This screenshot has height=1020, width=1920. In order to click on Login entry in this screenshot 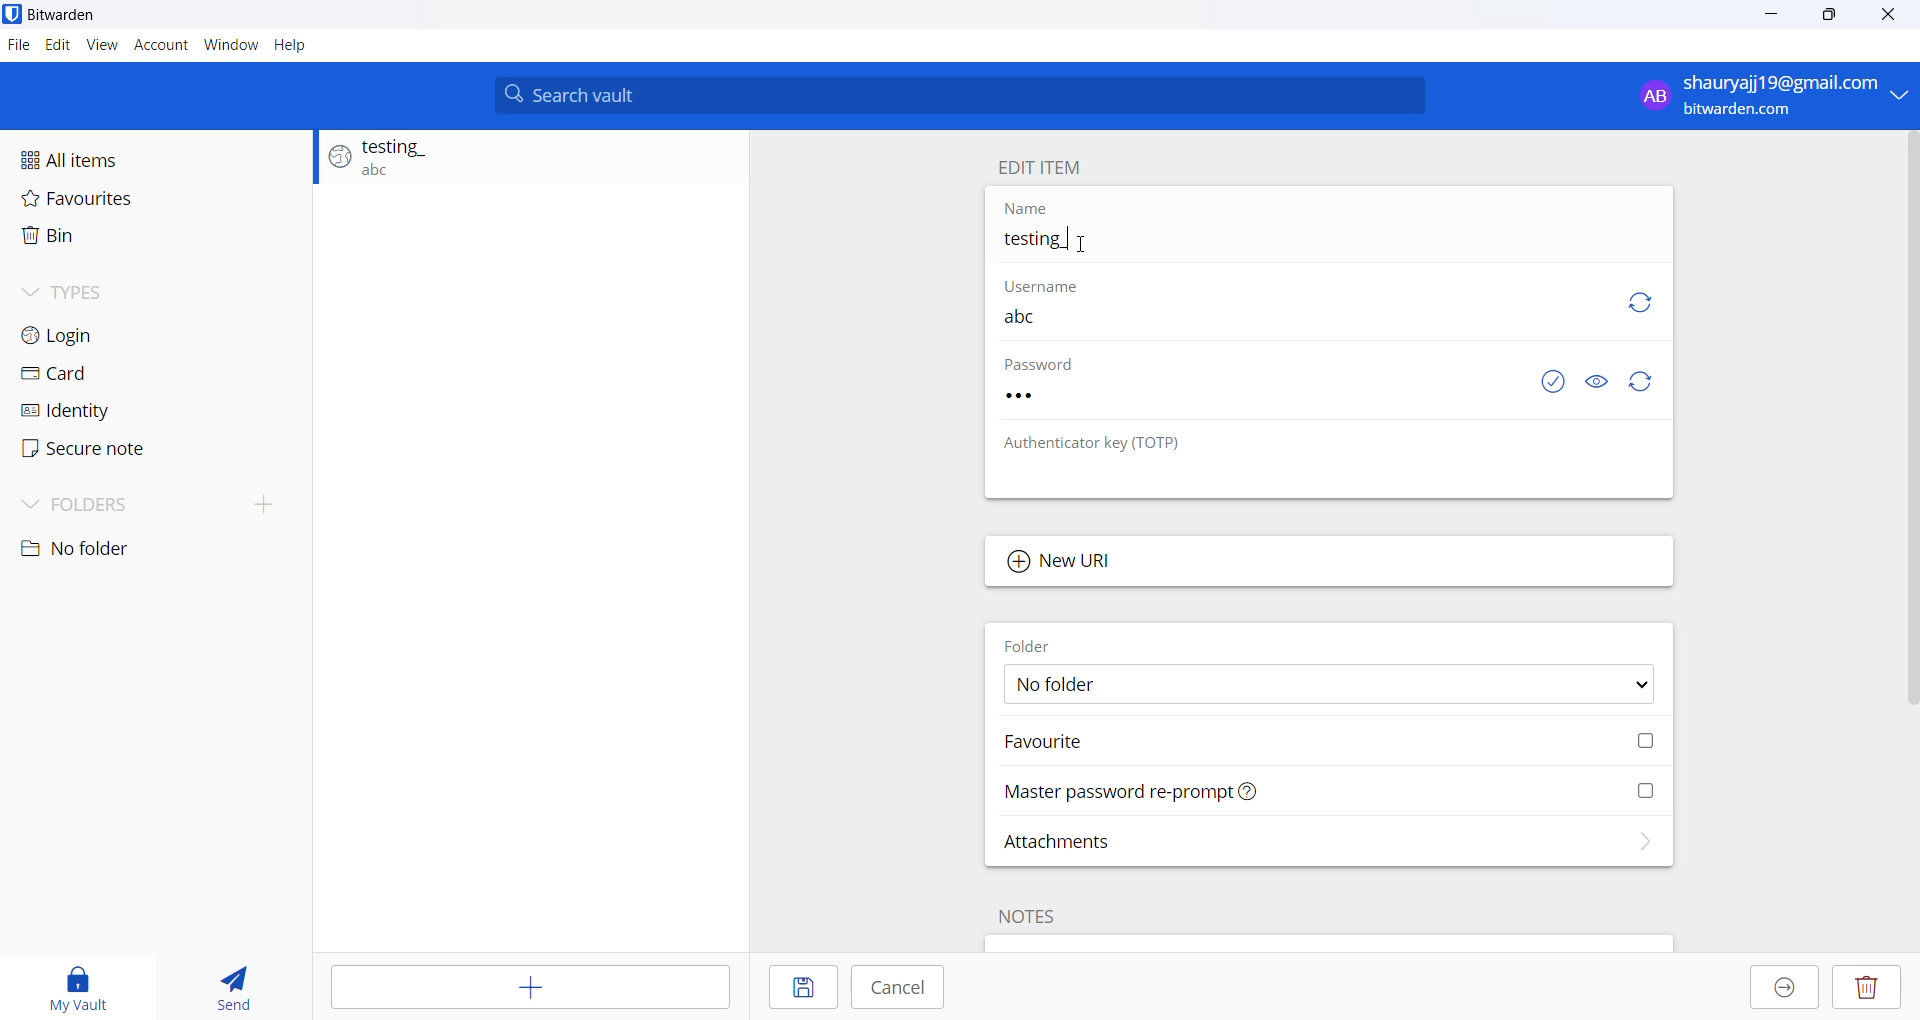, I will do `click(521, 162)`.